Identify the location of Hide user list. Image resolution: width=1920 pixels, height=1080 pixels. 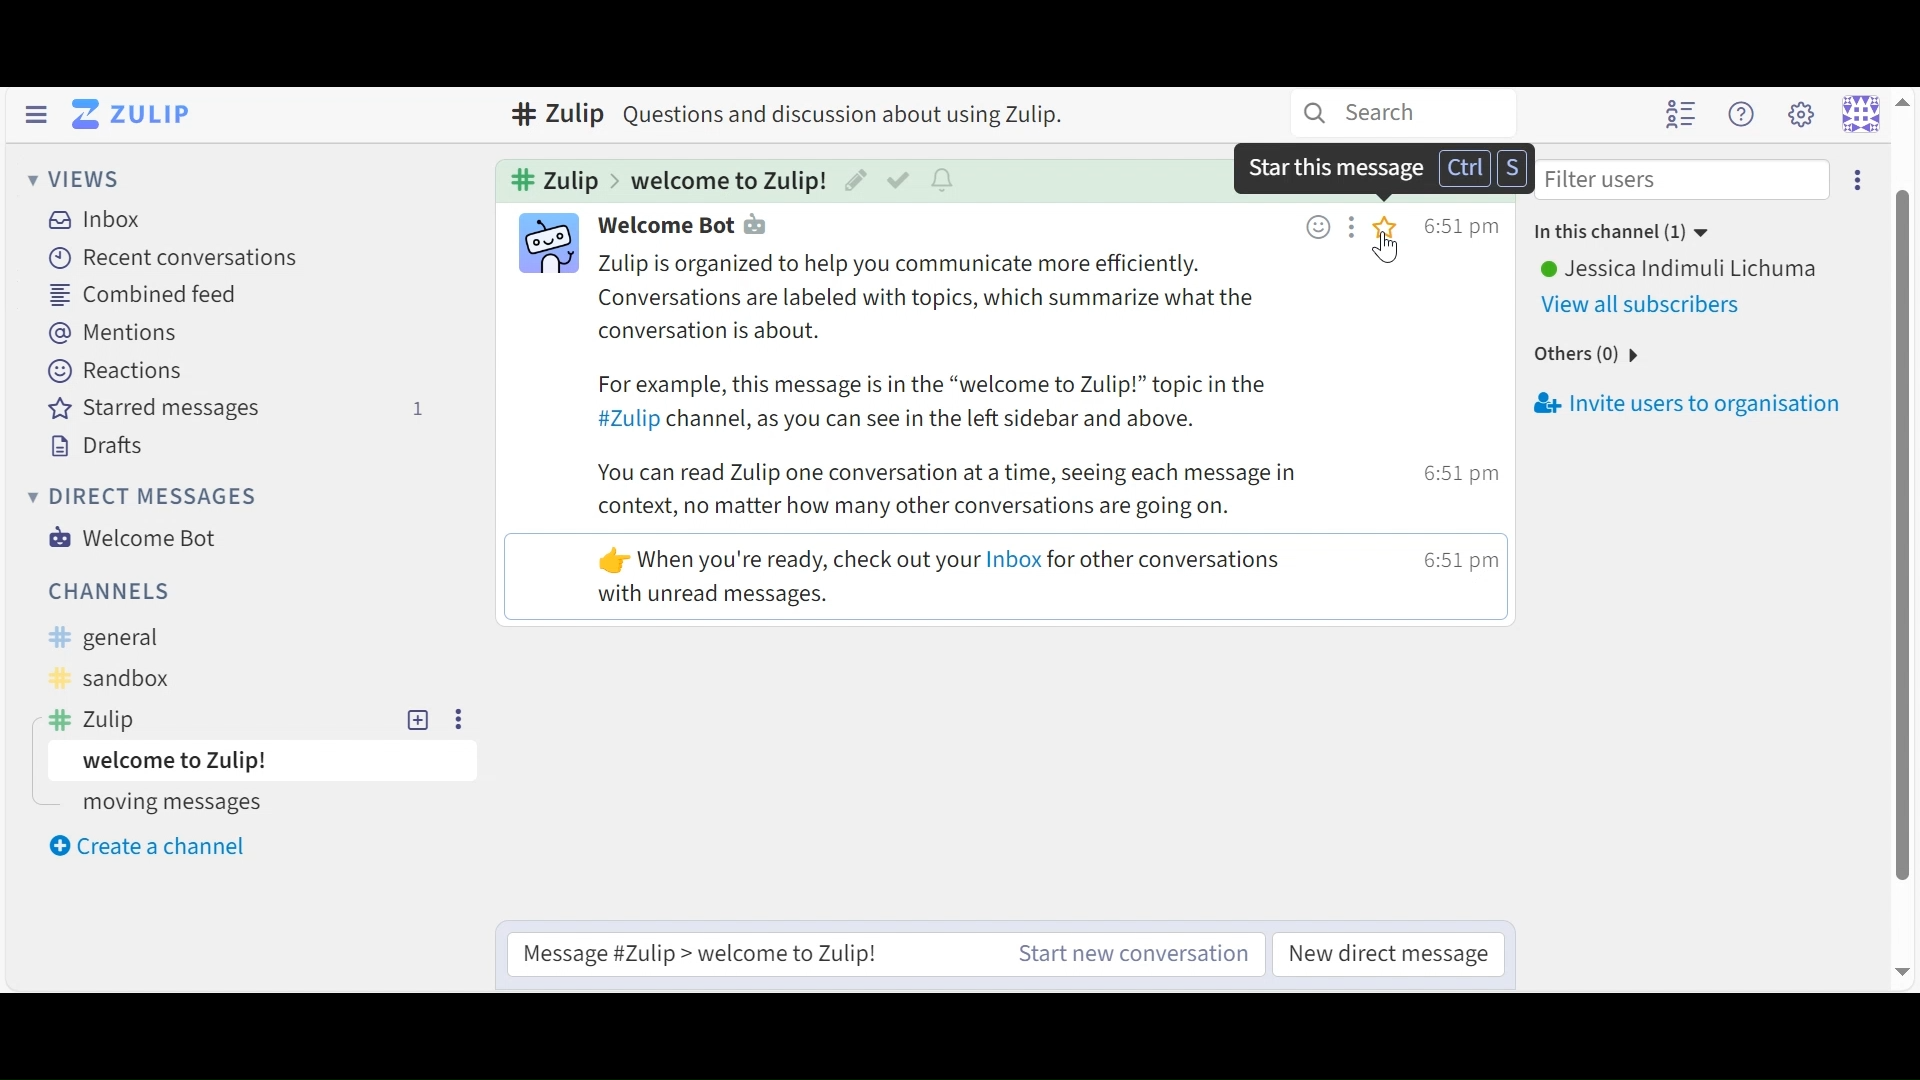
(1682, 111).